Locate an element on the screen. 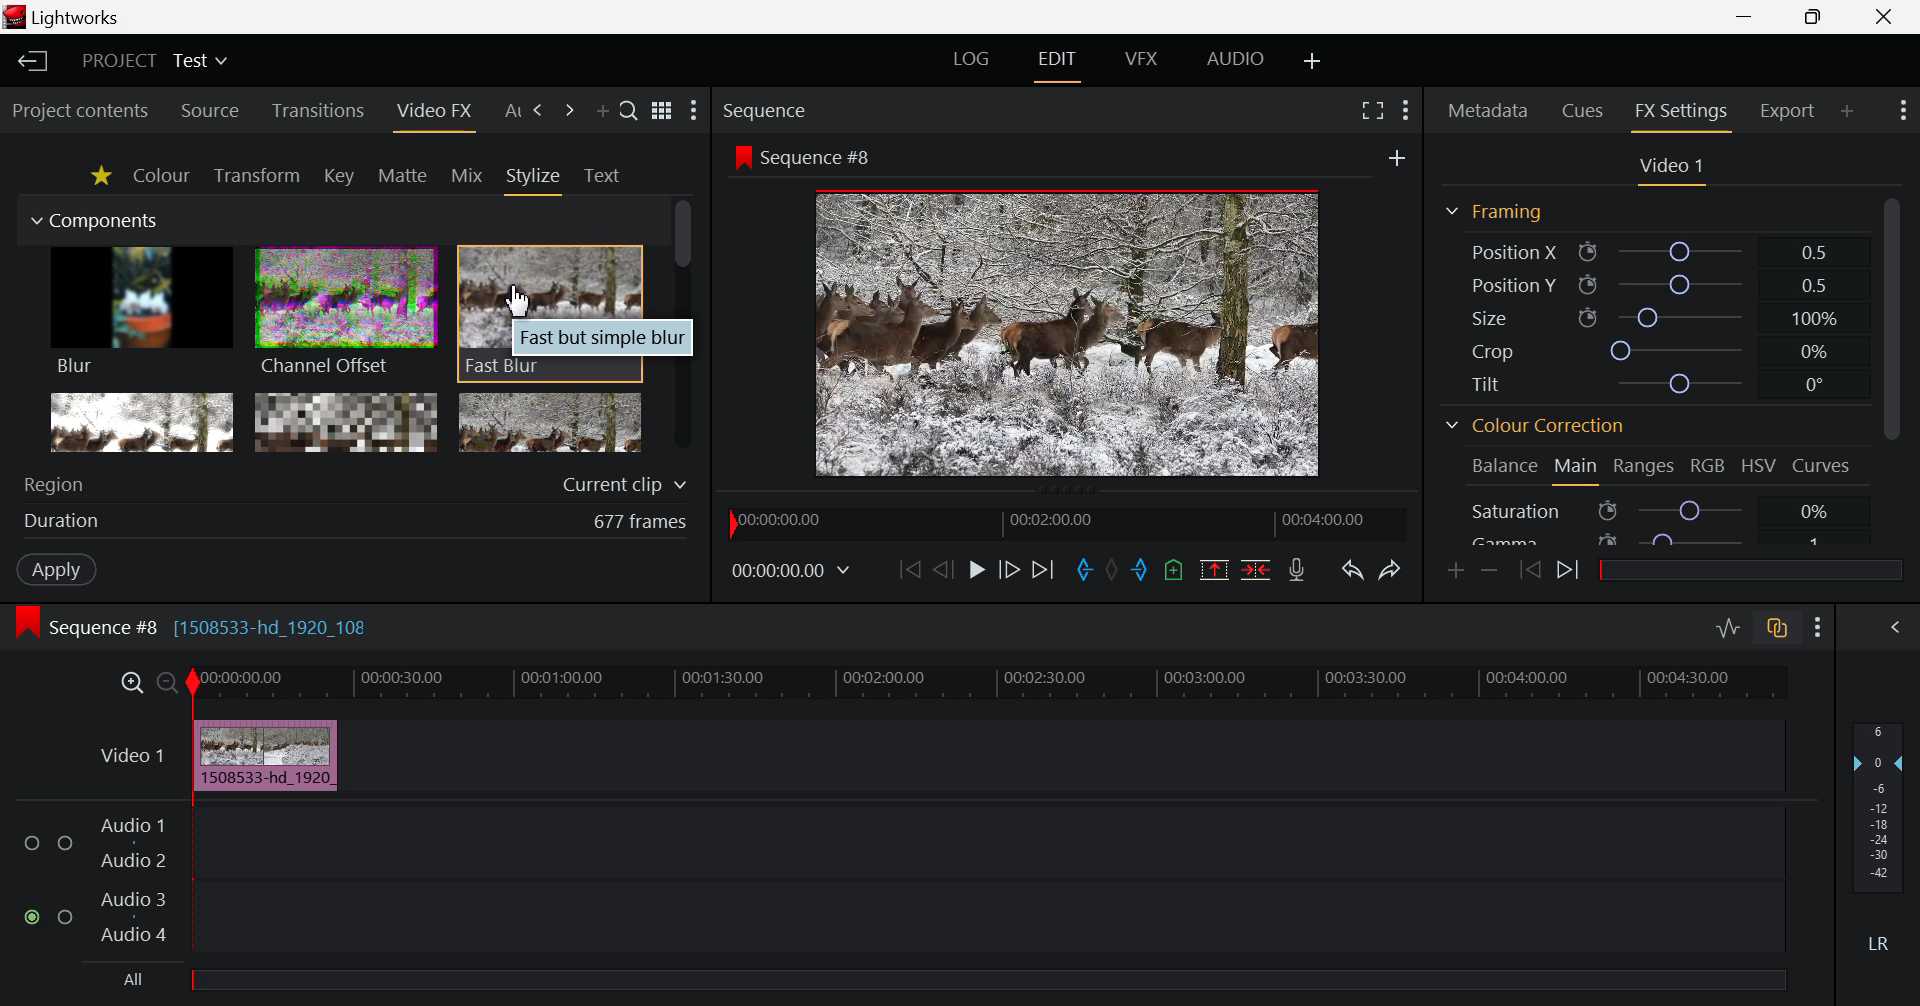  Saturation is located at coordinates (1654, 512).